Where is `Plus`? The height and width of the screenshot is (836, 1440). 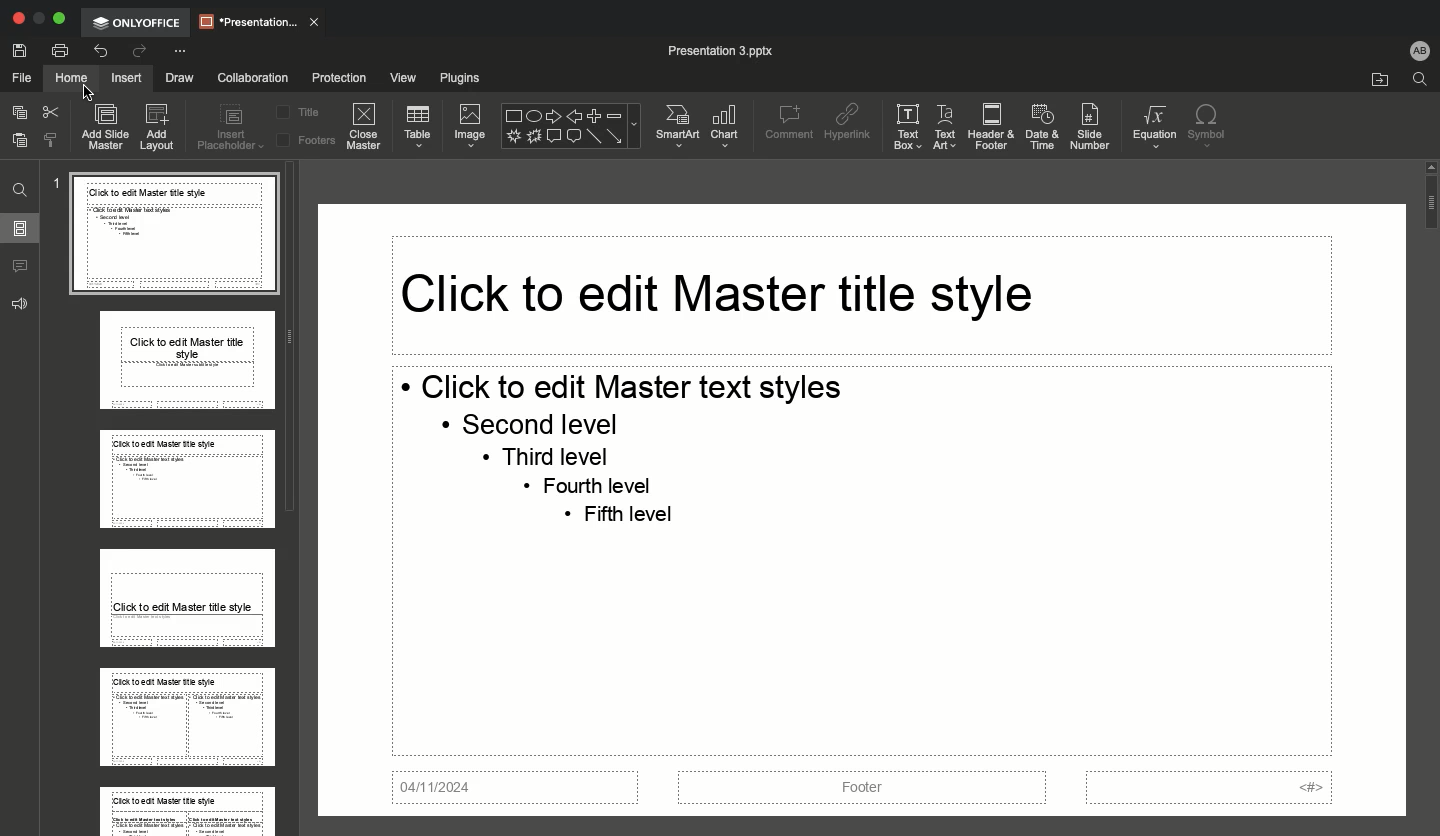 Plus is located at coordinates (596, 116).